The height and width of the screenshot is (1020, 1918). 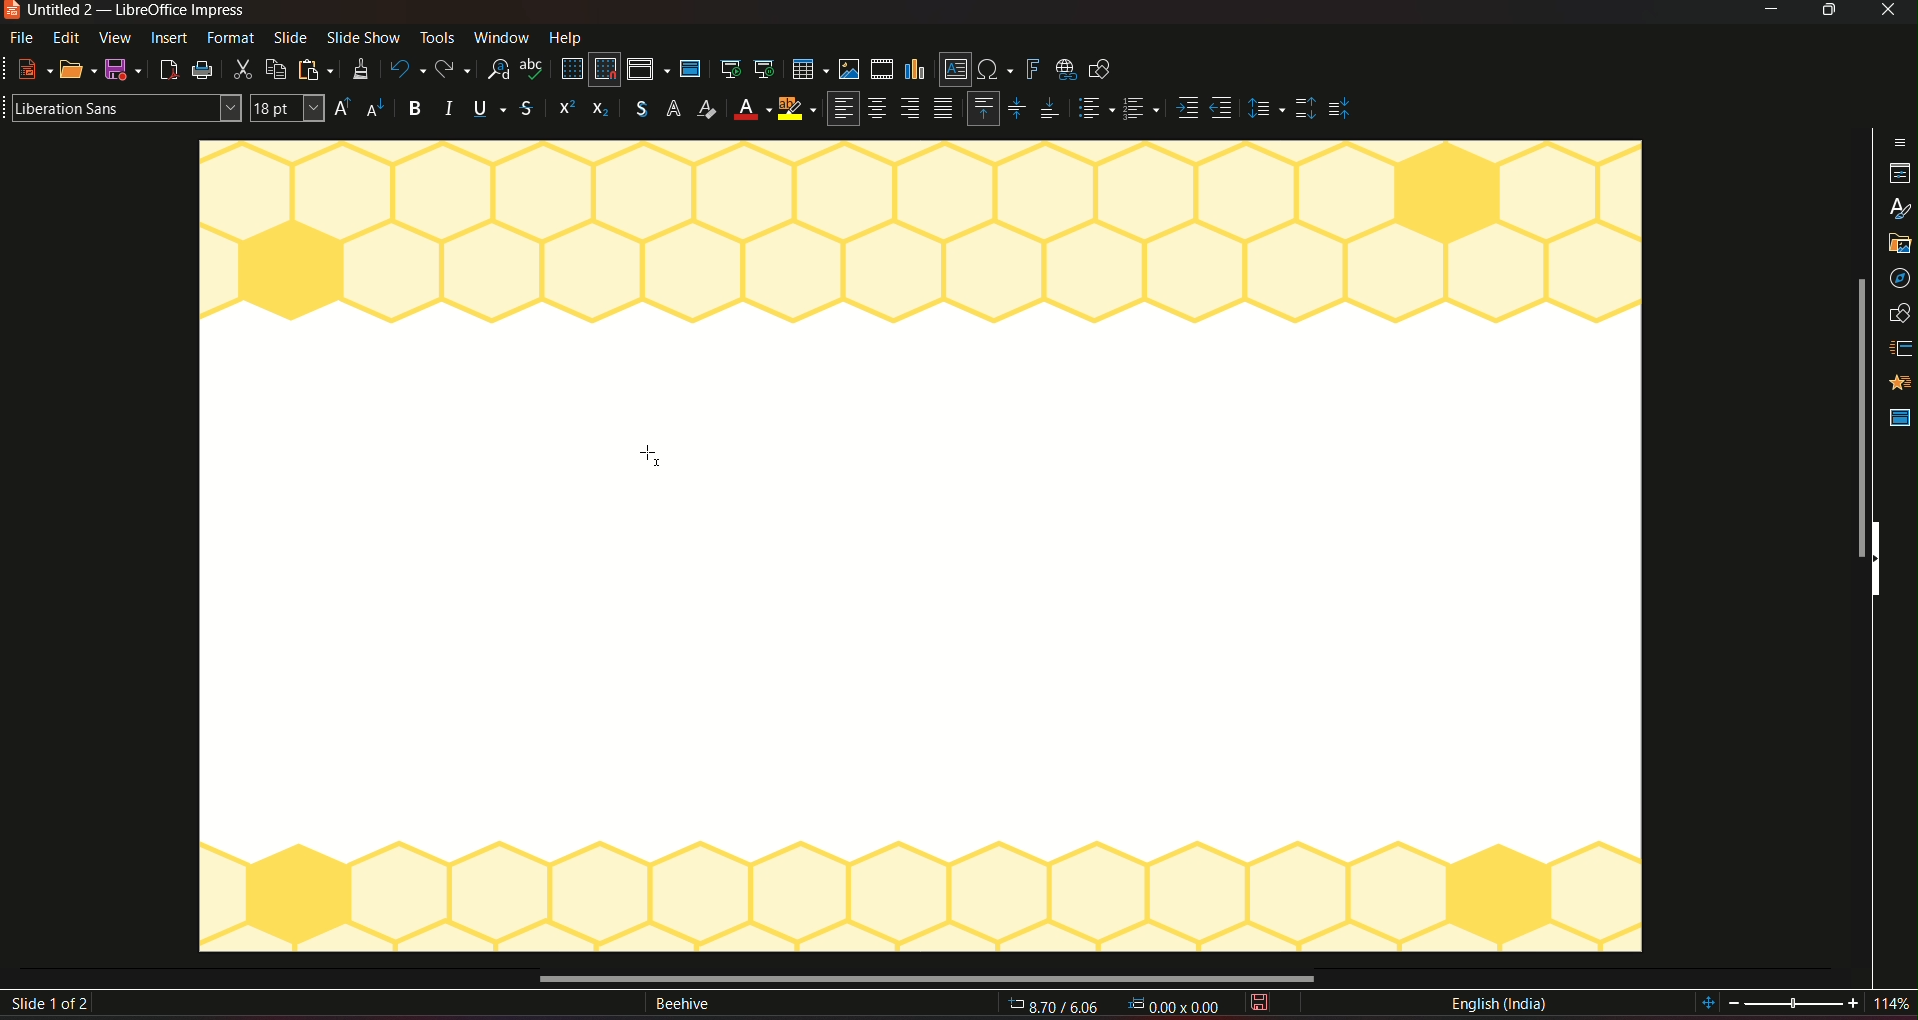 I want to click on Font color, so click(x=707, y=109).